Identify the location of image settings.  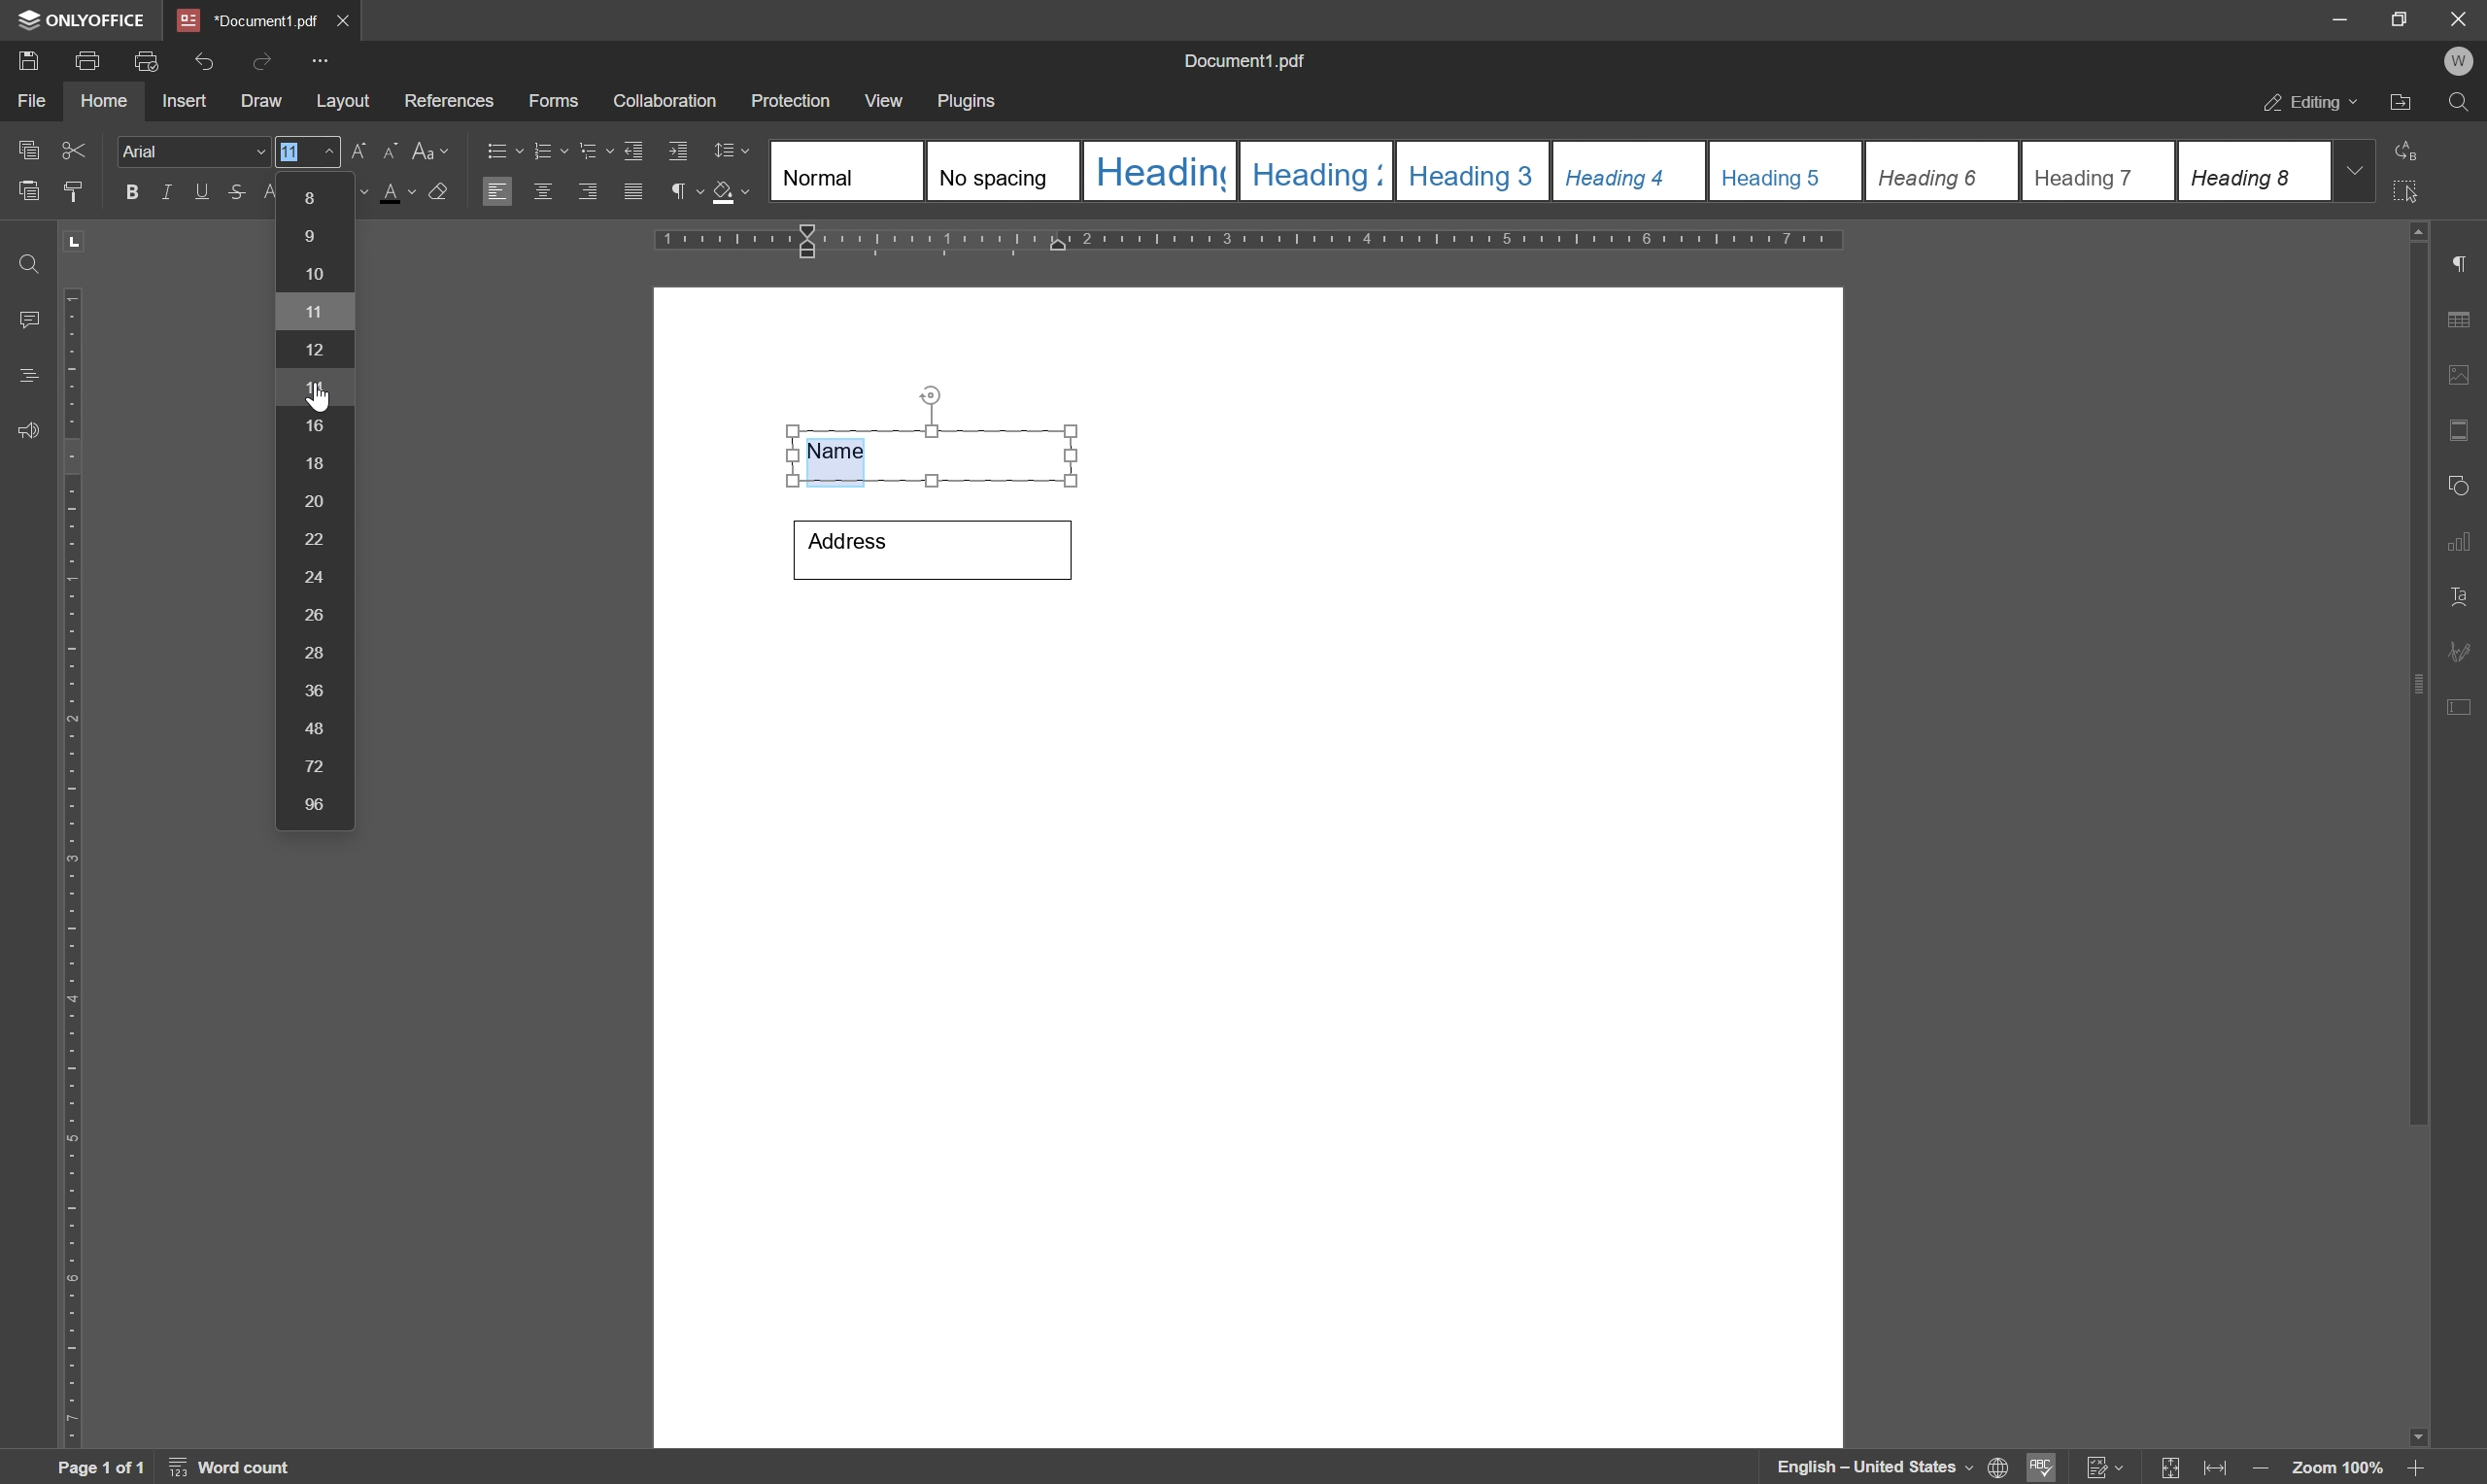
(2467, 379).